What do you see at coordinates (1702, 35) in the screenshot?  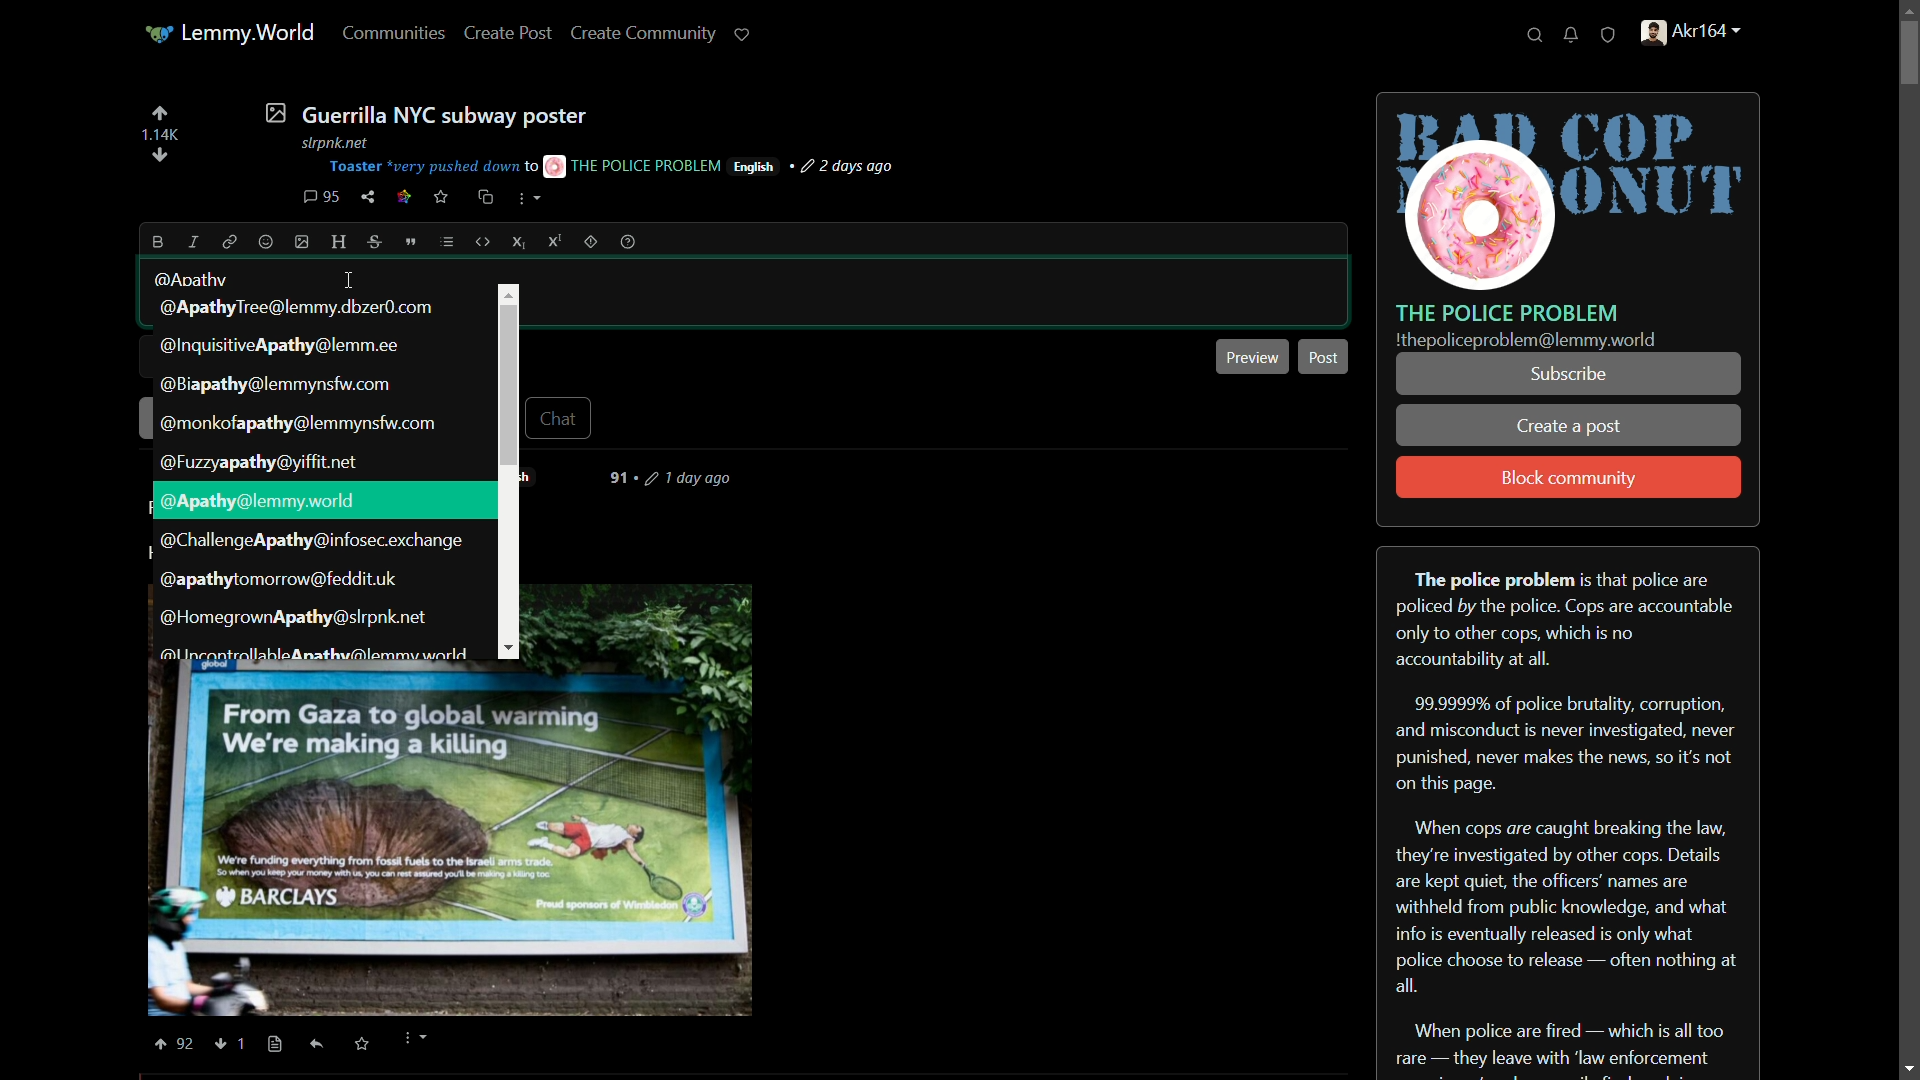 I see `handle` at bounding box center [1702, 35].